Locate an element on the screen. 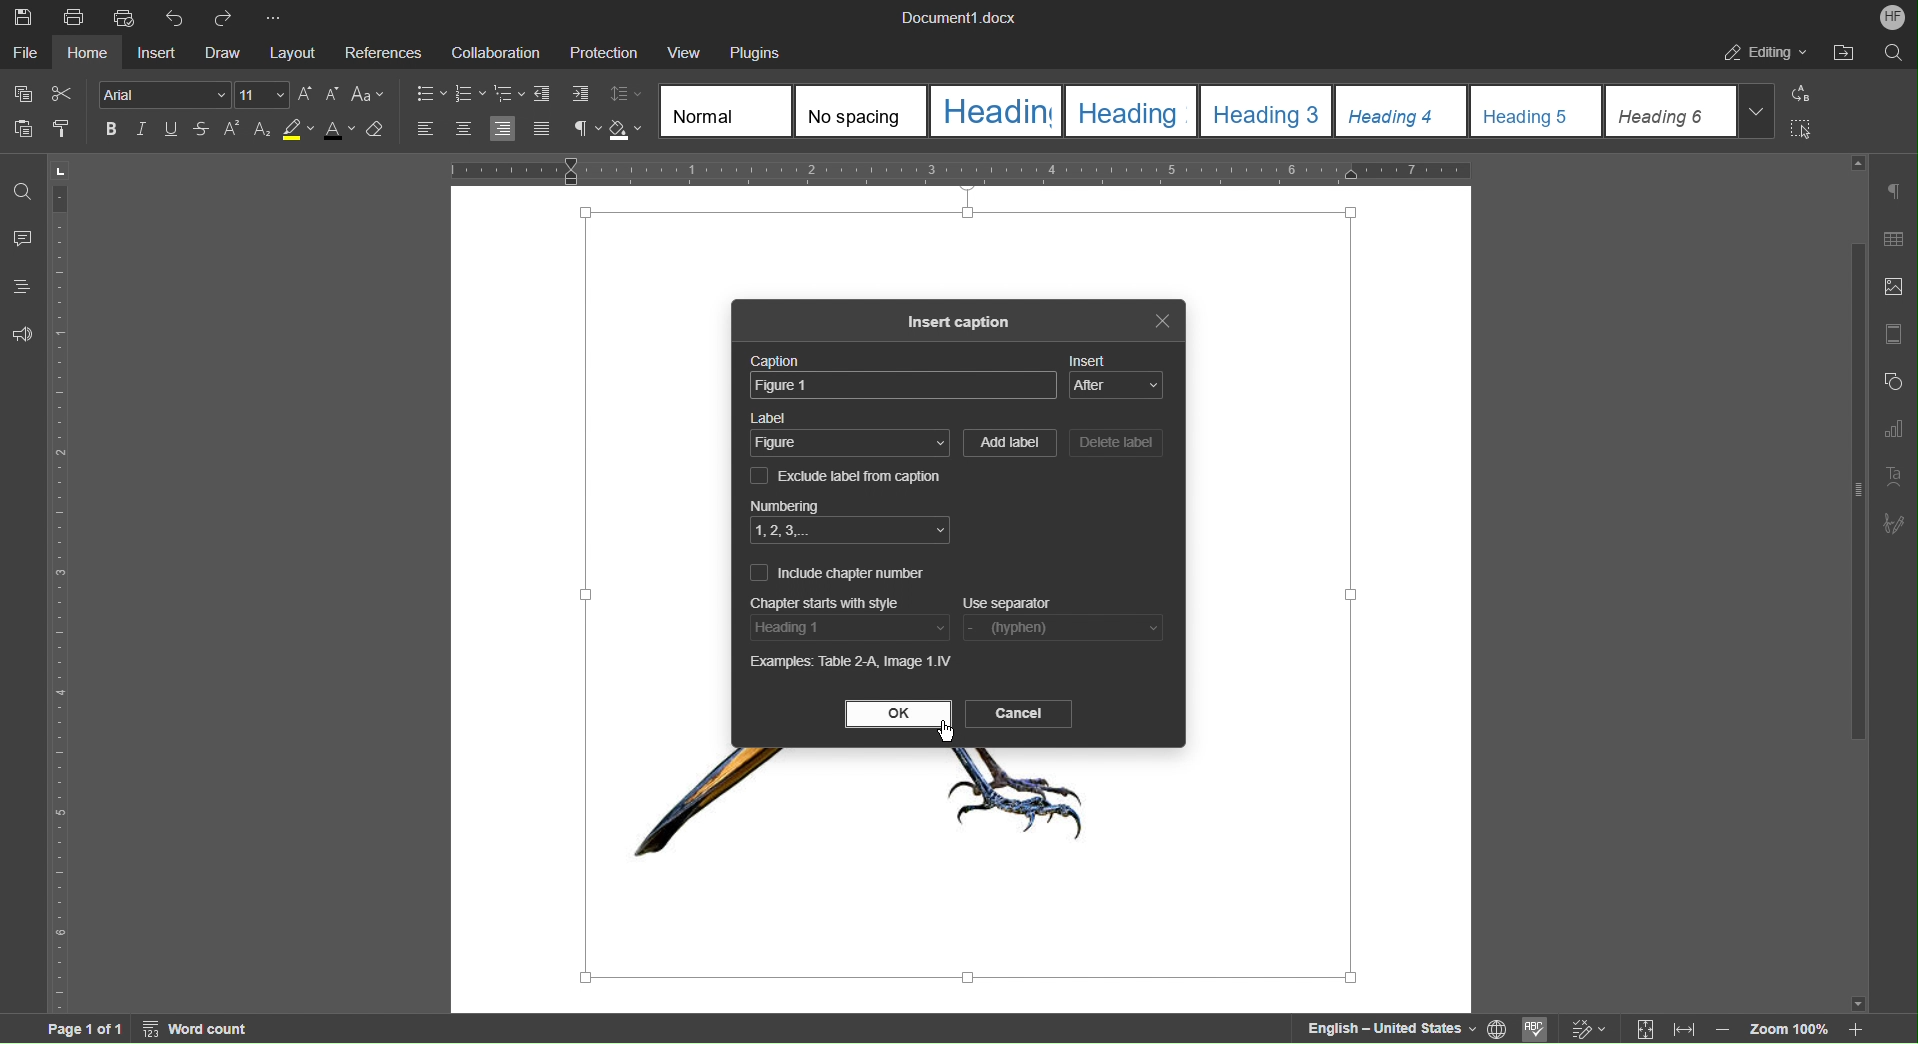 This screenshot has width=1918, height=1044. Layout is located at coordinates (293, 55).